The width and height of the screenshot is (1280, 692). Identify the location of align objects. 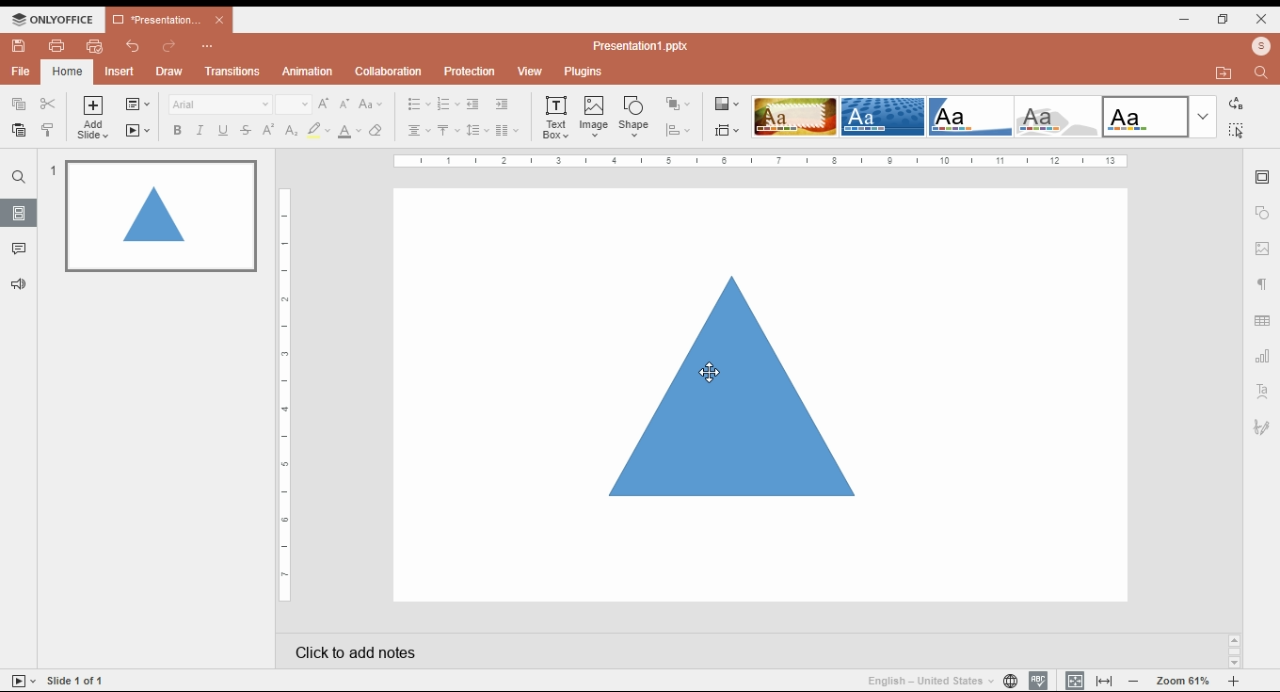
(679, 132).